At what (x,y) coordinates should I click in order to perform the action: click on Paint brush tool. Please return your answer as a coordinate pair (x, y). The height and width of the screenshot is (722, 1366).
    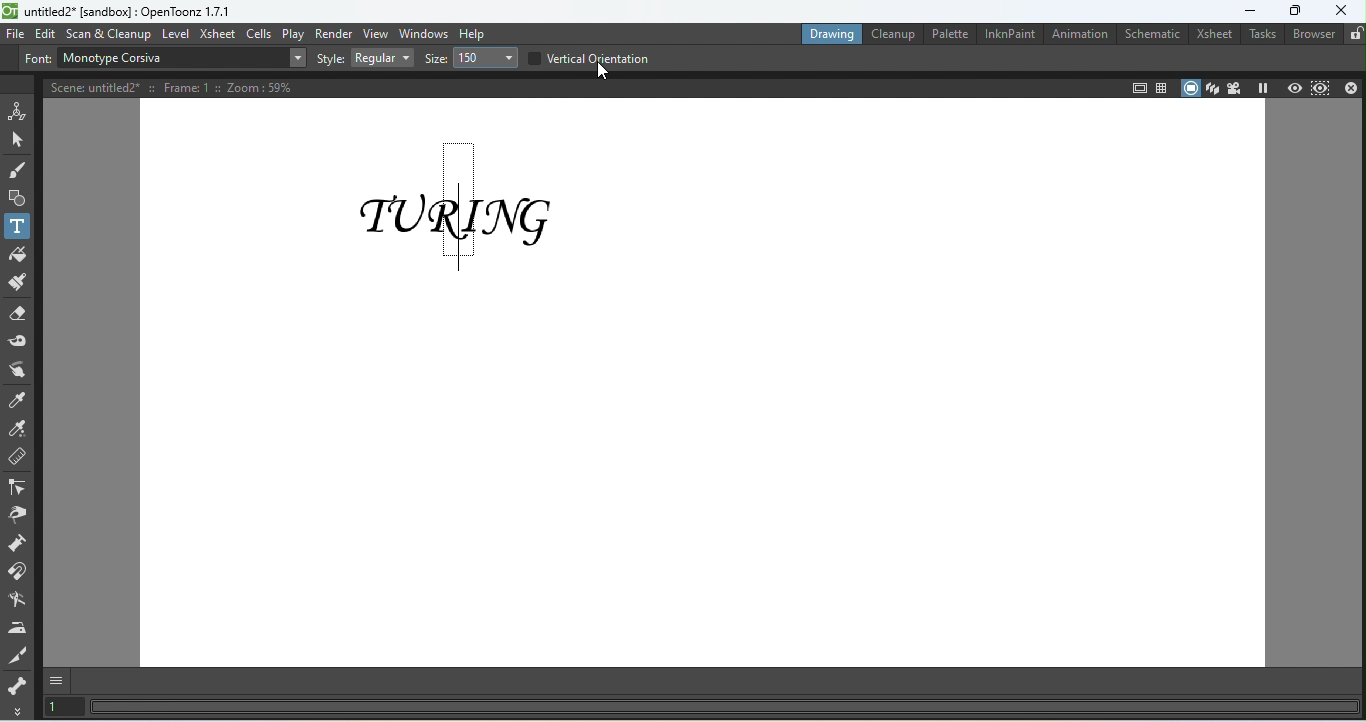
    Looking at the image, I should click on (16, 281).